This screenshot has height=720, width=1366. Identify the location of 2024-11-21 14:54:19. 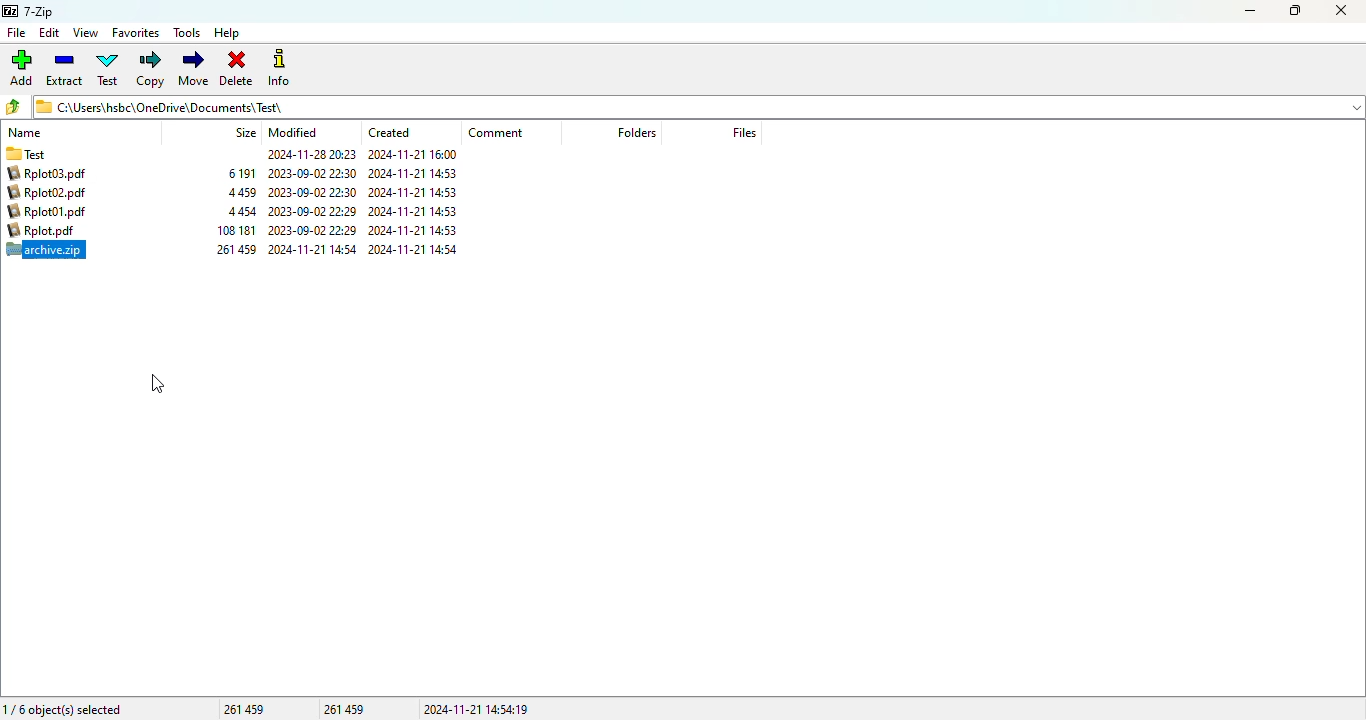
(477, 709).